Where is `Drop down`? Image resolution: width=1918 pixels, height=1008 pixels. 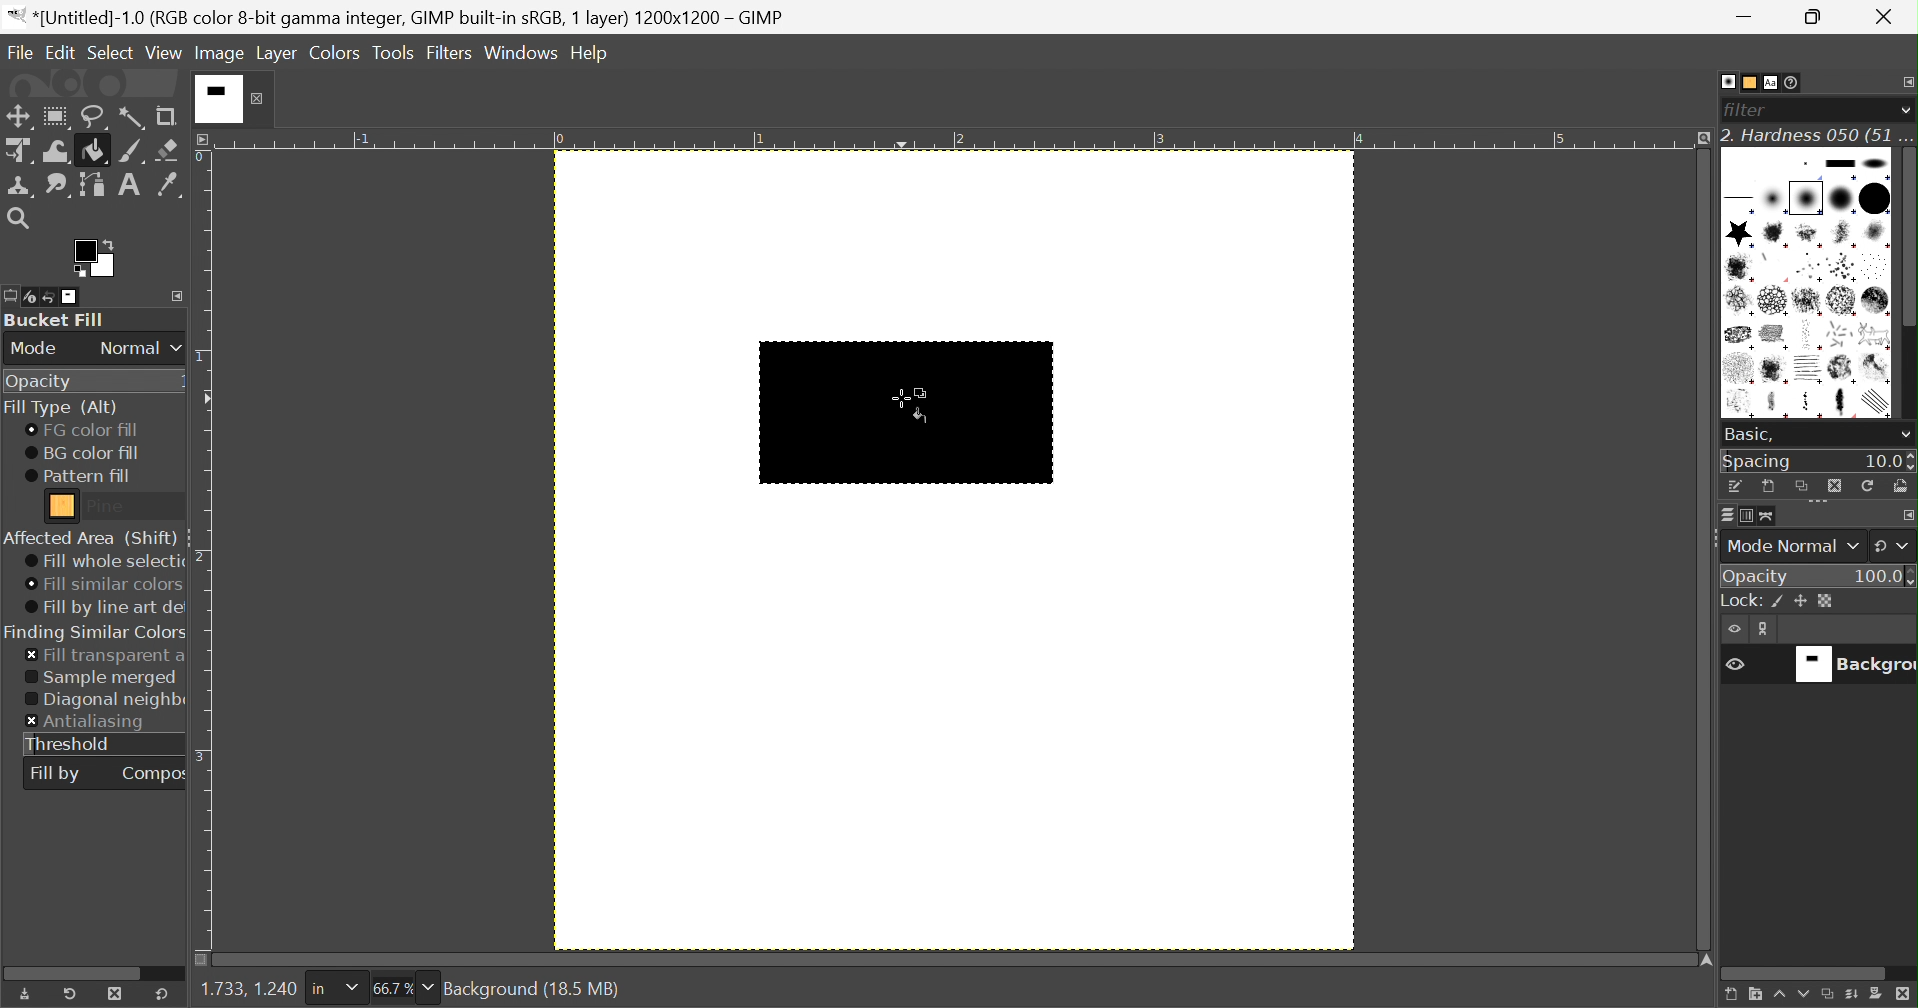 Drop down is located at coordinates (429, 987).